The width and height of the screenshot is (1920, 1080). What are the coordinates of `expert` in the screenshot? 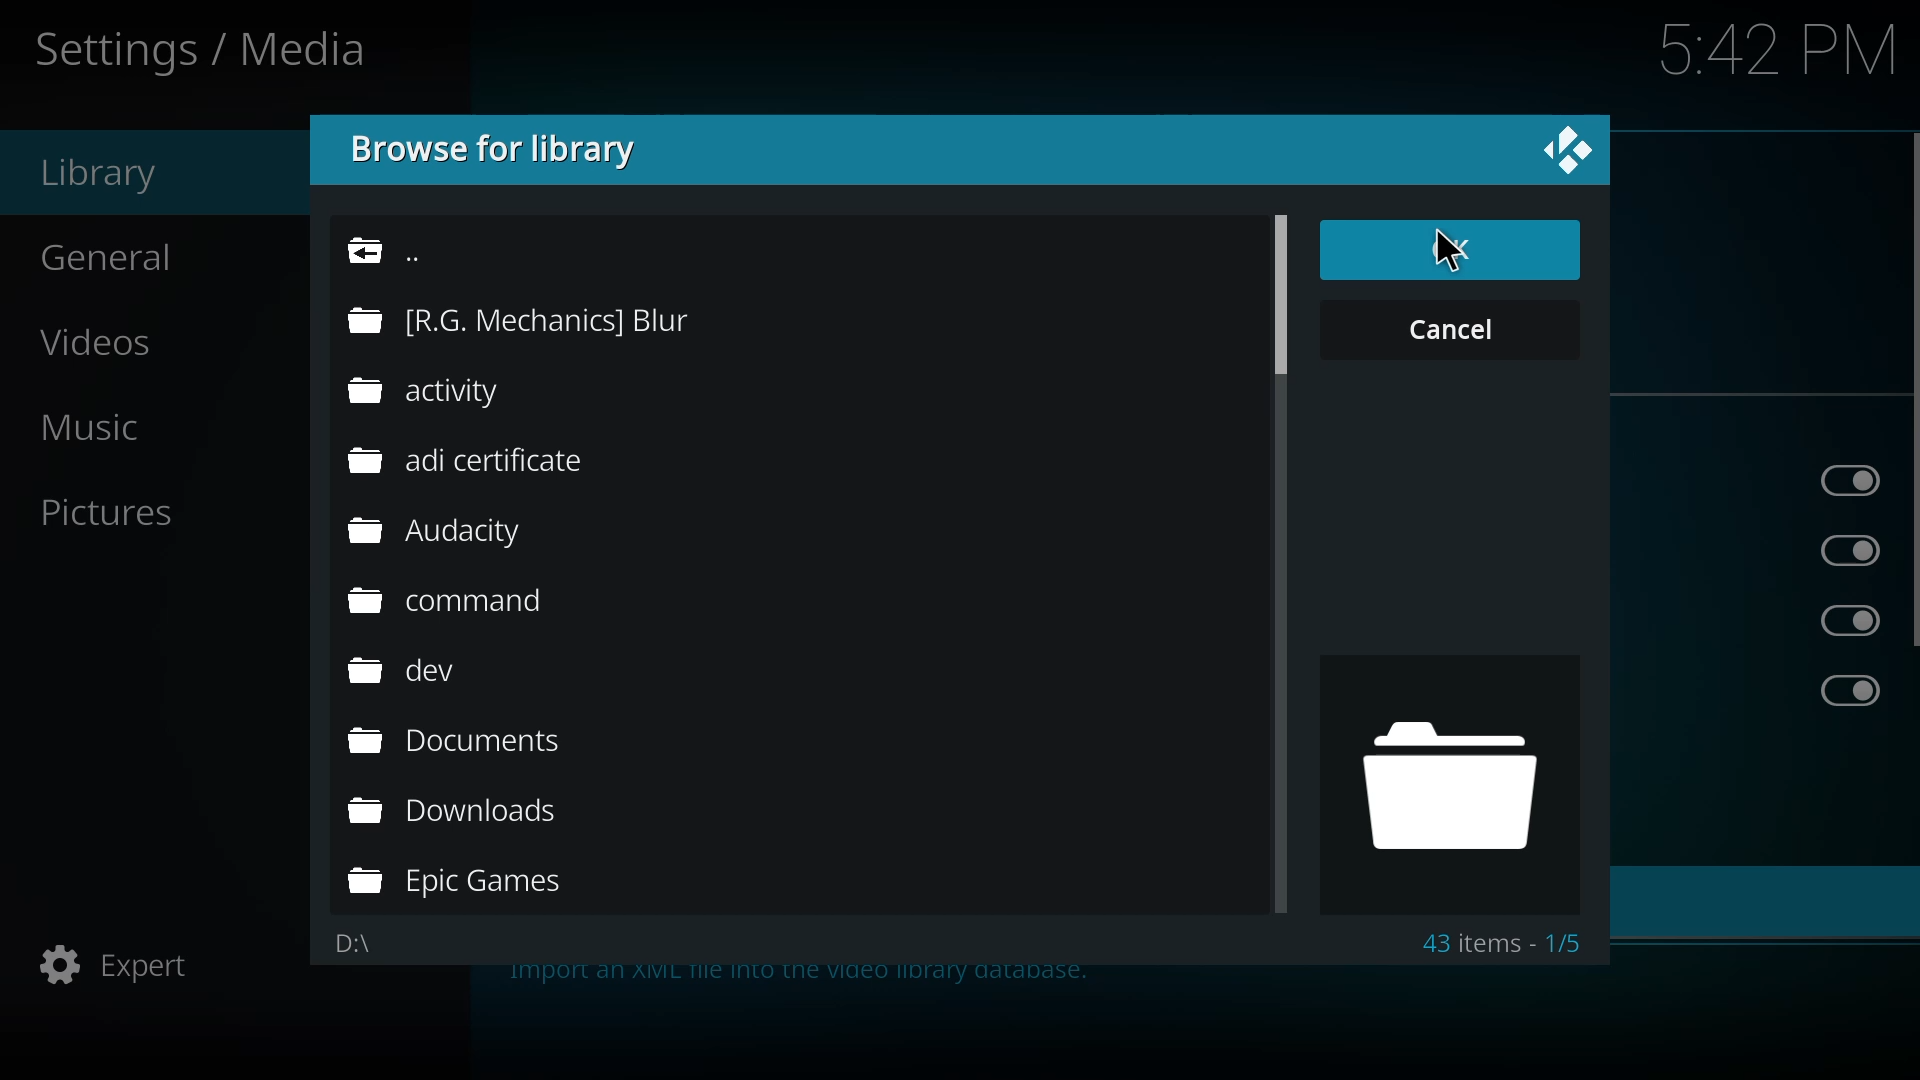 It's located at (121, 969).